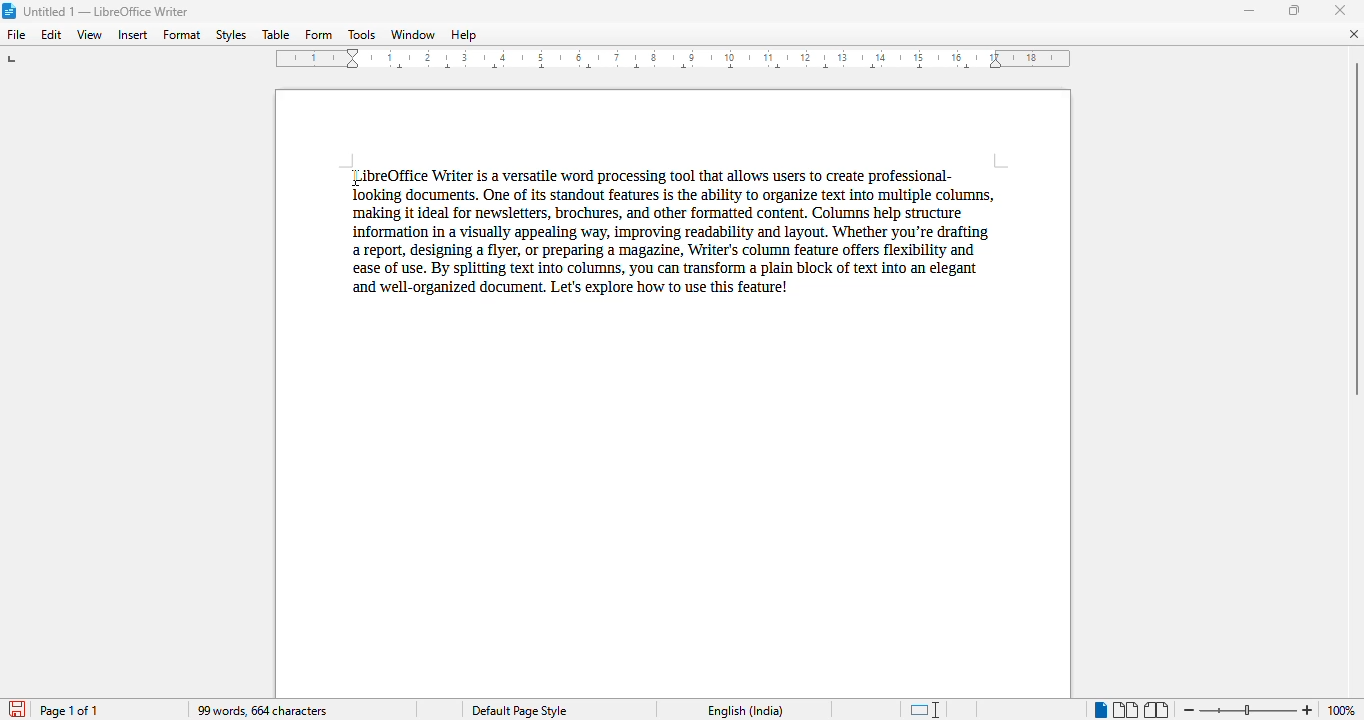 This screenshot has height=720, width=1364. What do you see at coordinates (17, 709) in the screenshot?
I see `click to save document` at bounding box center [17, 709].